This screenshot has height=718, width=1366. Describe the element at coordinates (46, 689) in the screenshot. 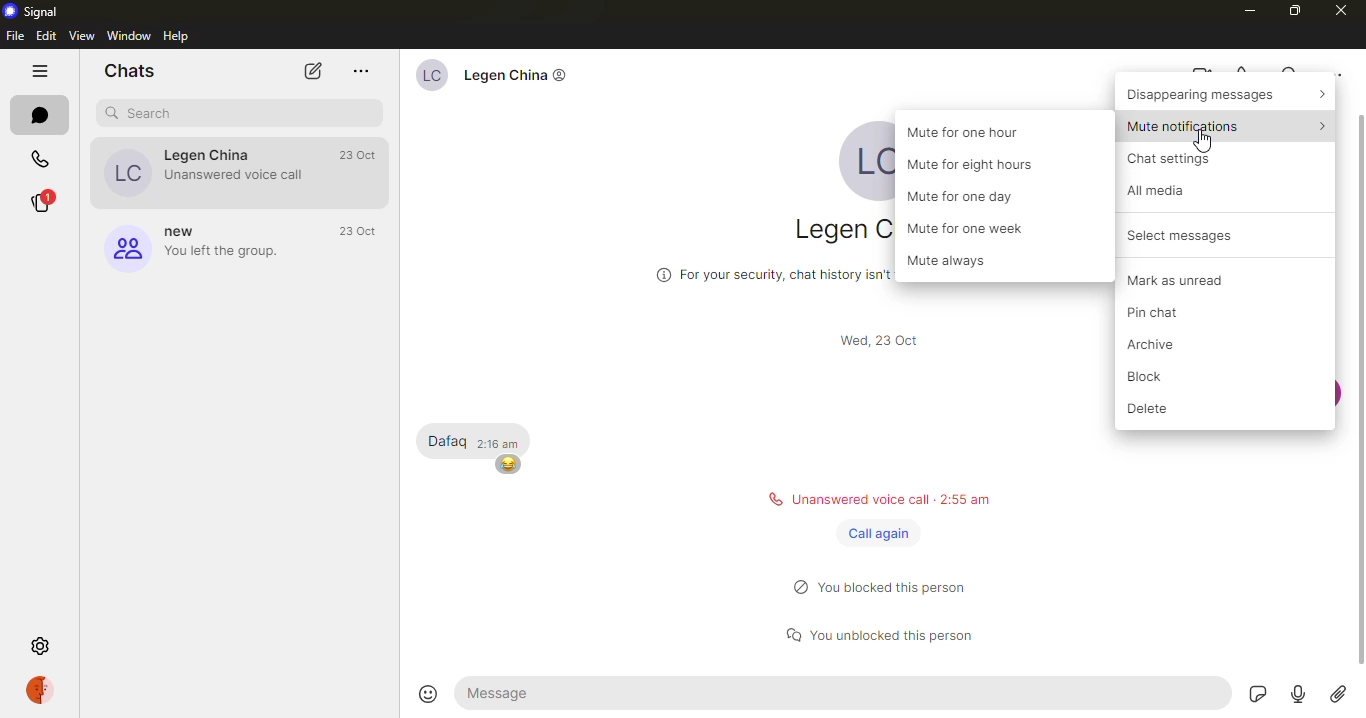

I see `profile` at that location.